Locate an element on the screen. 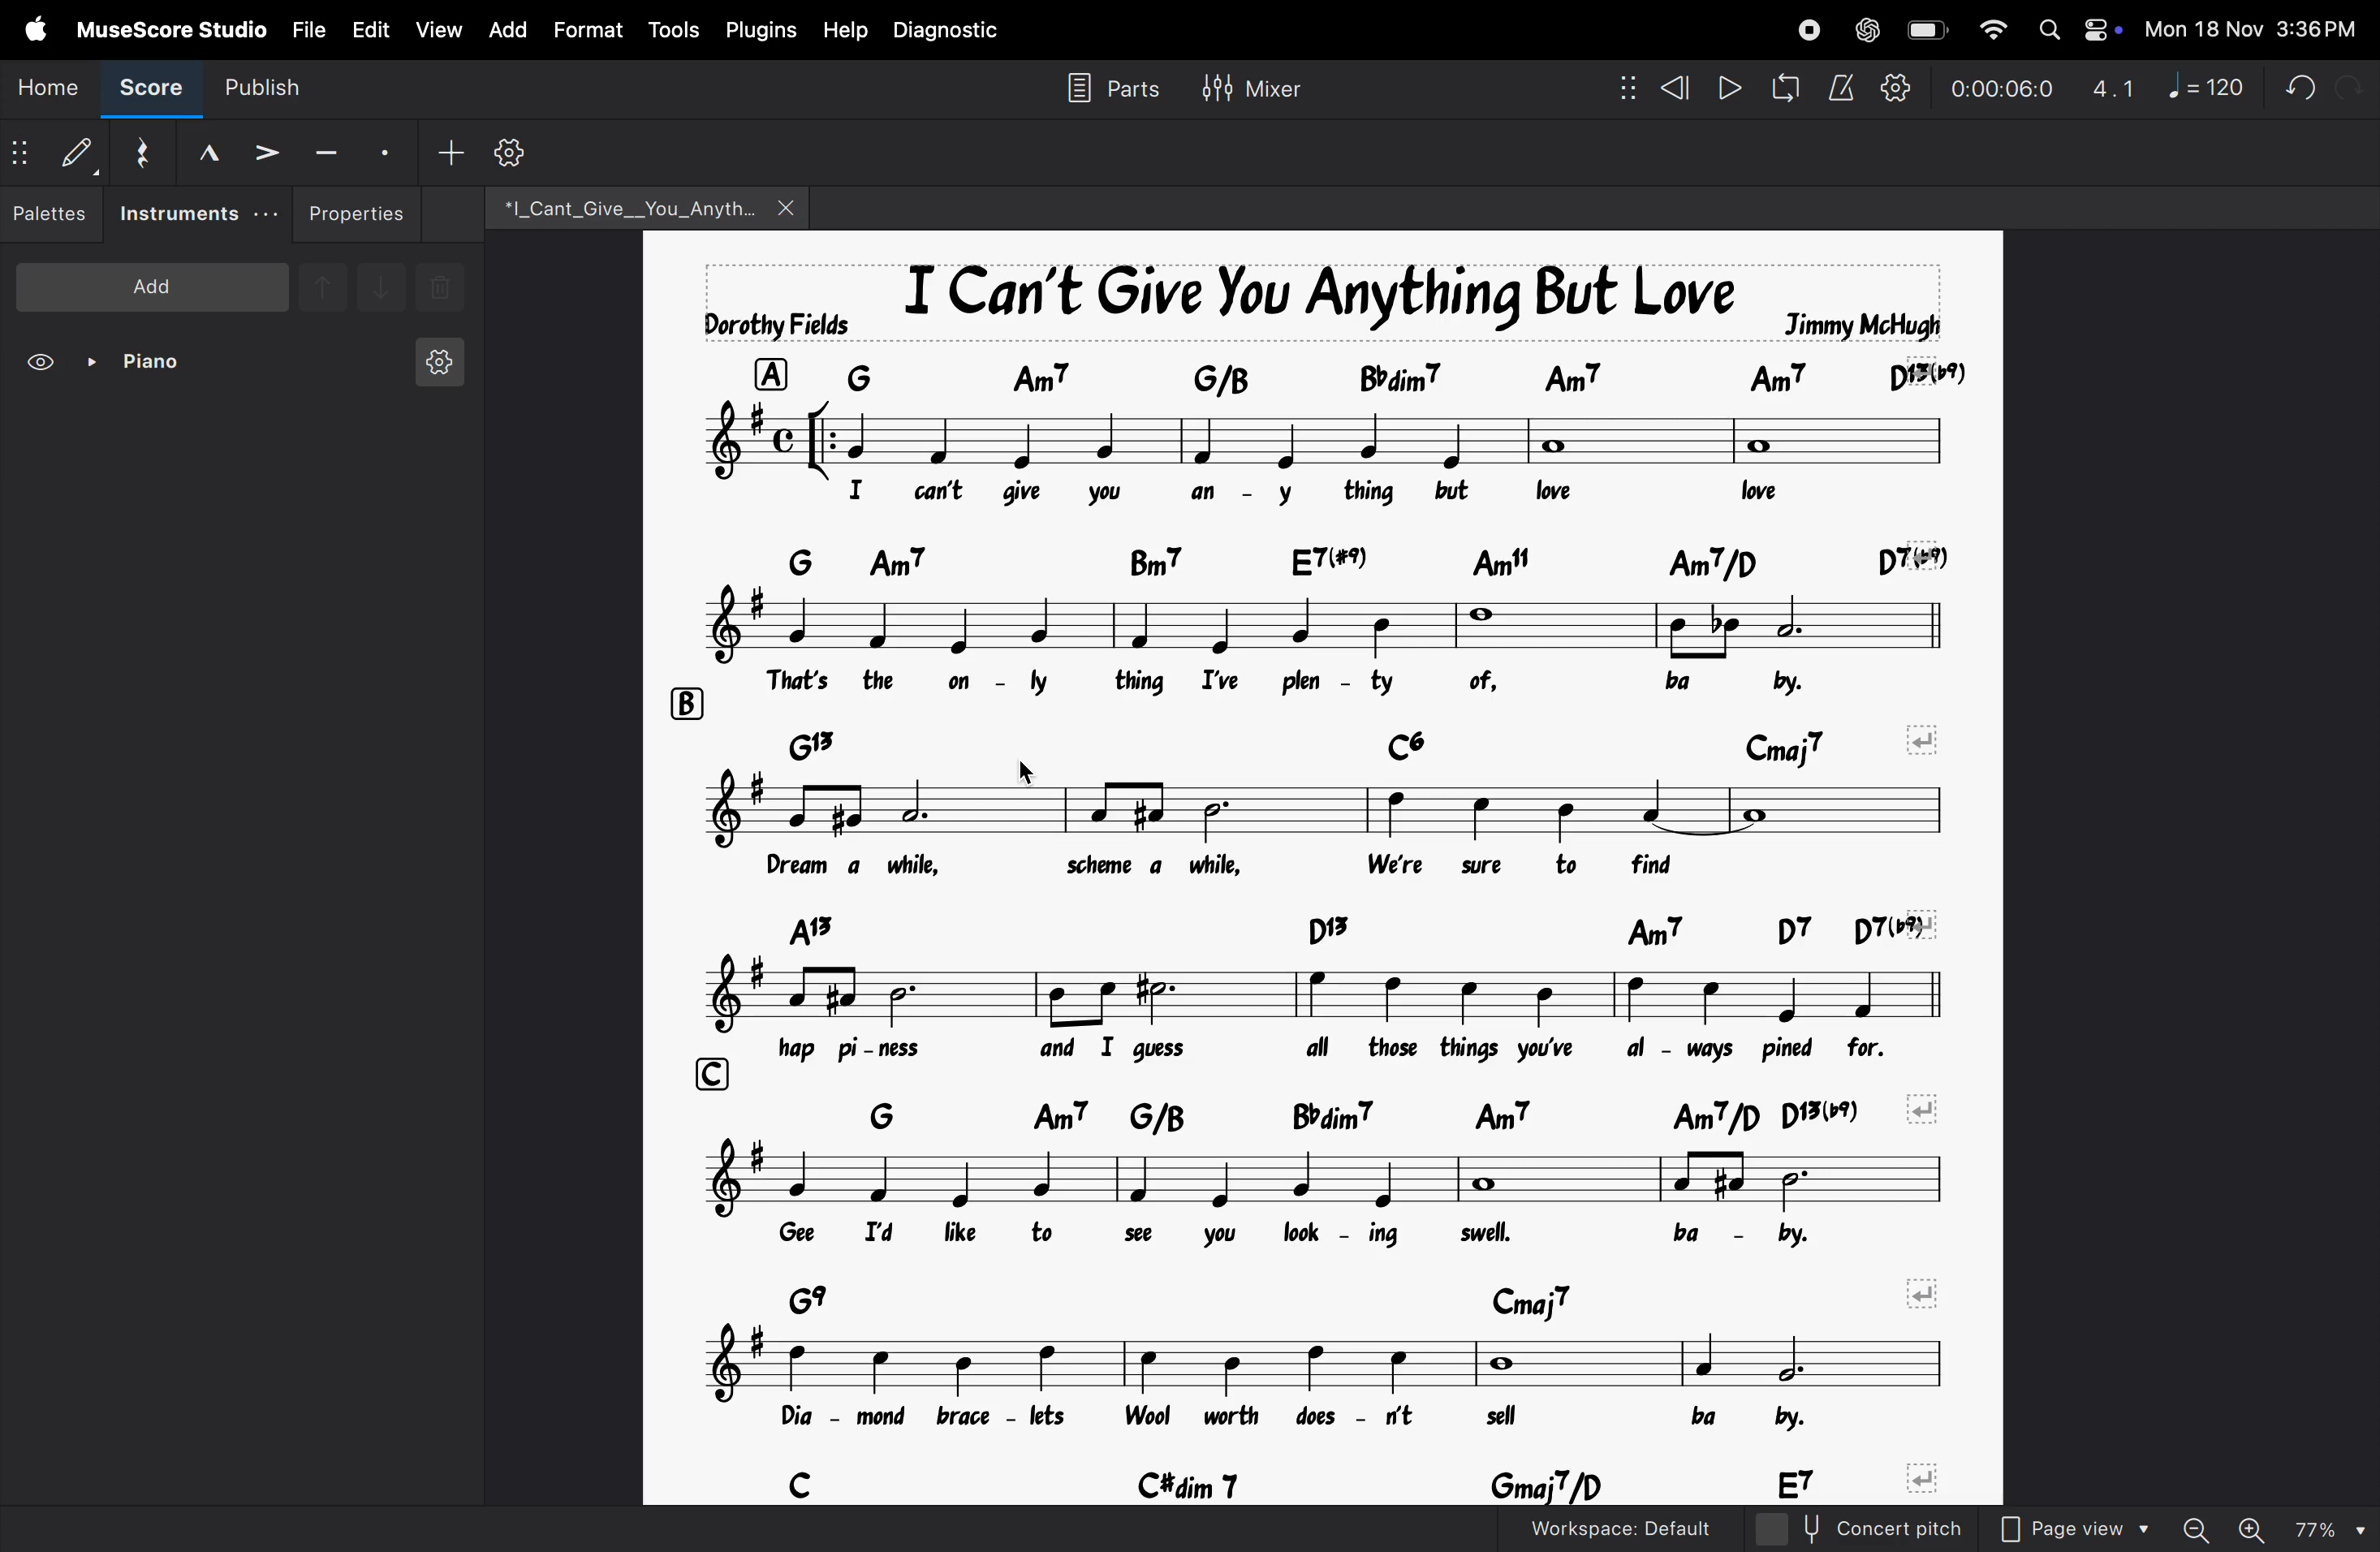 This screenshot has height=1552, width=2380. record is located at coordinates (1808, 29).